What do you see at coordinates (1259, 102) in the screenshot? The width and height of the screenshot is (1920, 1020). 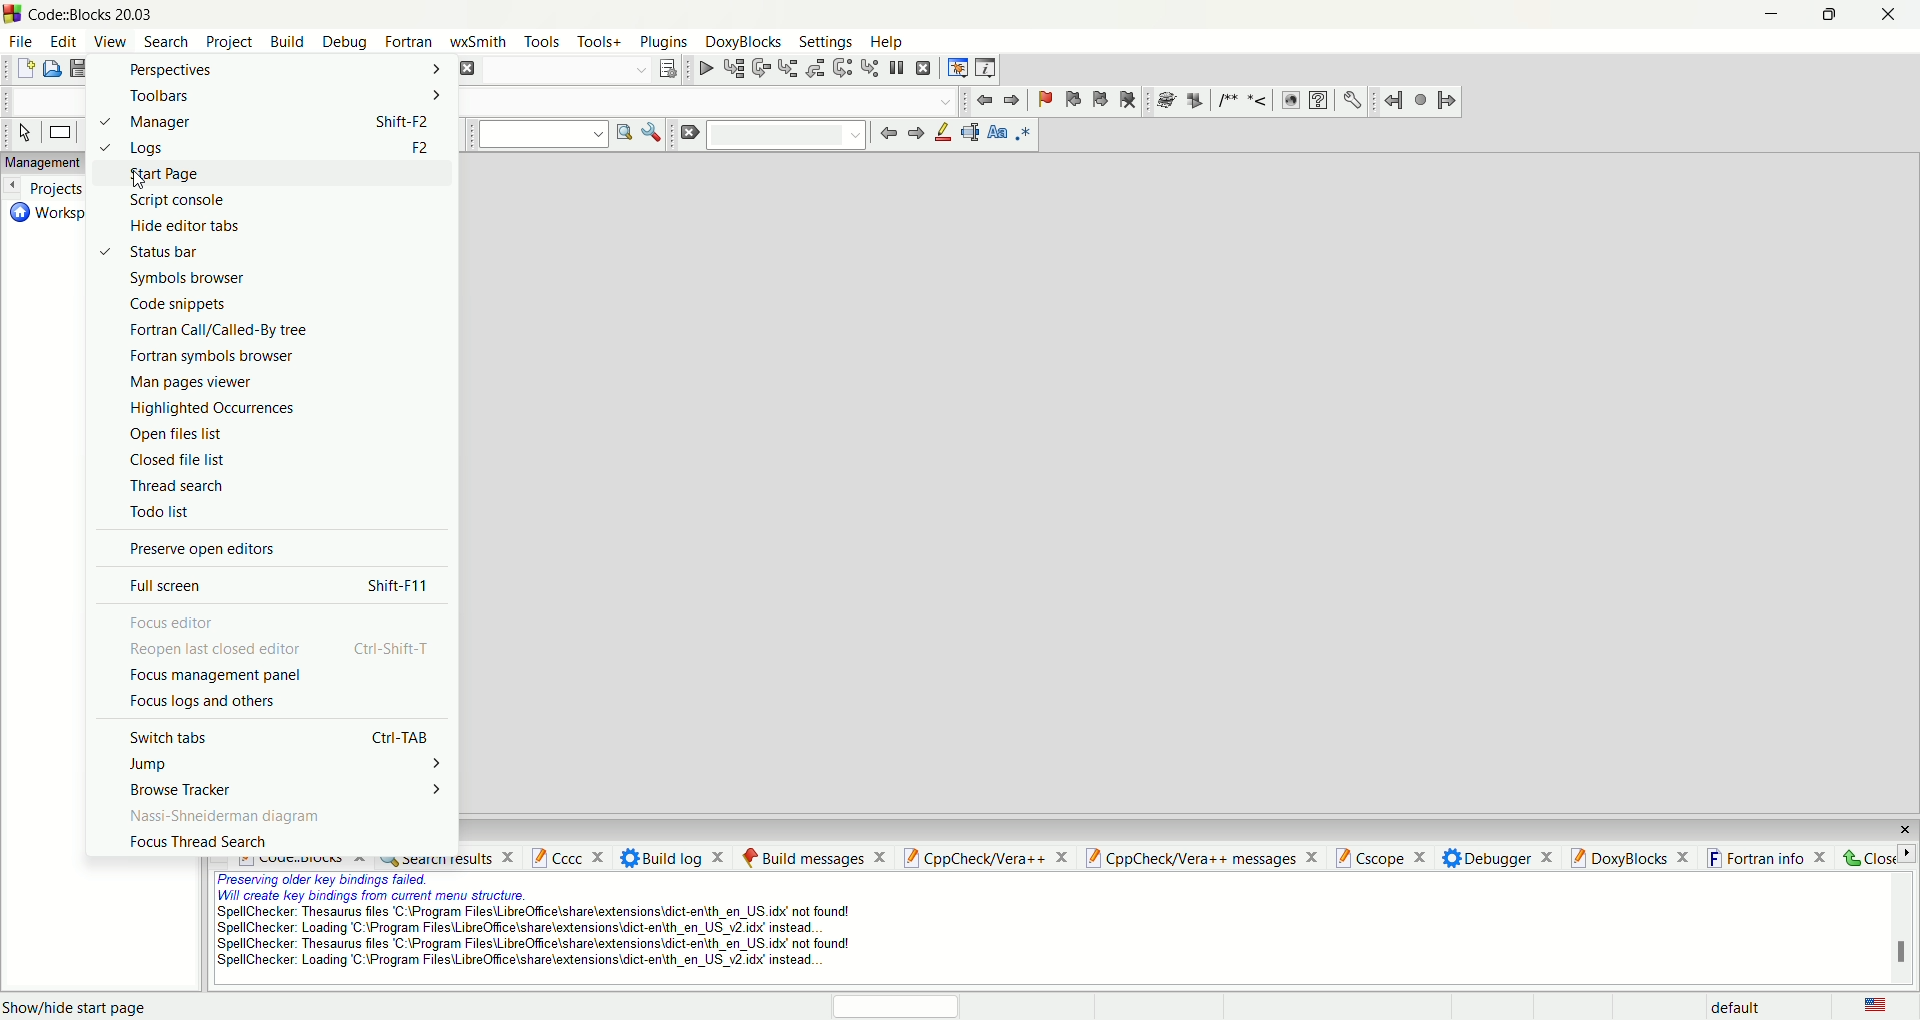 I see `Insert a line` at bounding box center [1259, 102].